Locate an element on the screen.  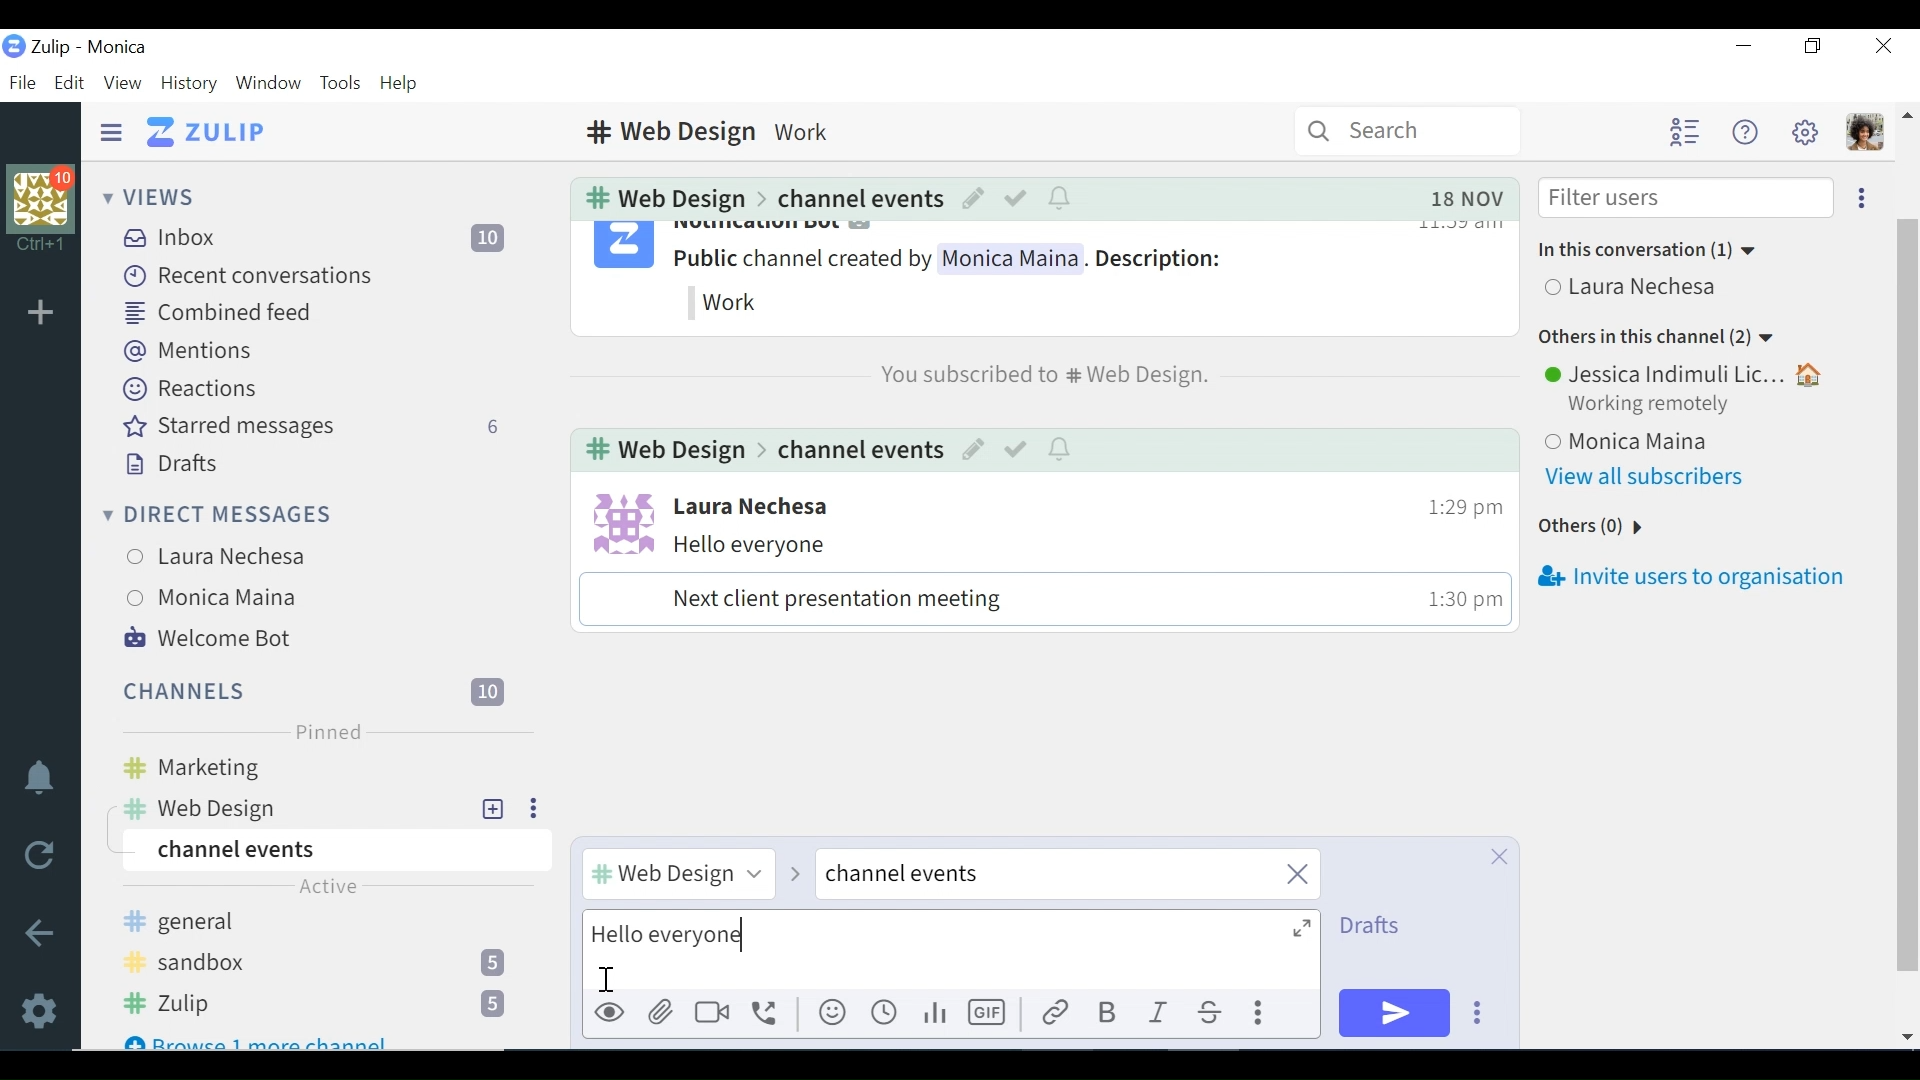
Browse 1 more channel is located at coordinates (260, 1038).